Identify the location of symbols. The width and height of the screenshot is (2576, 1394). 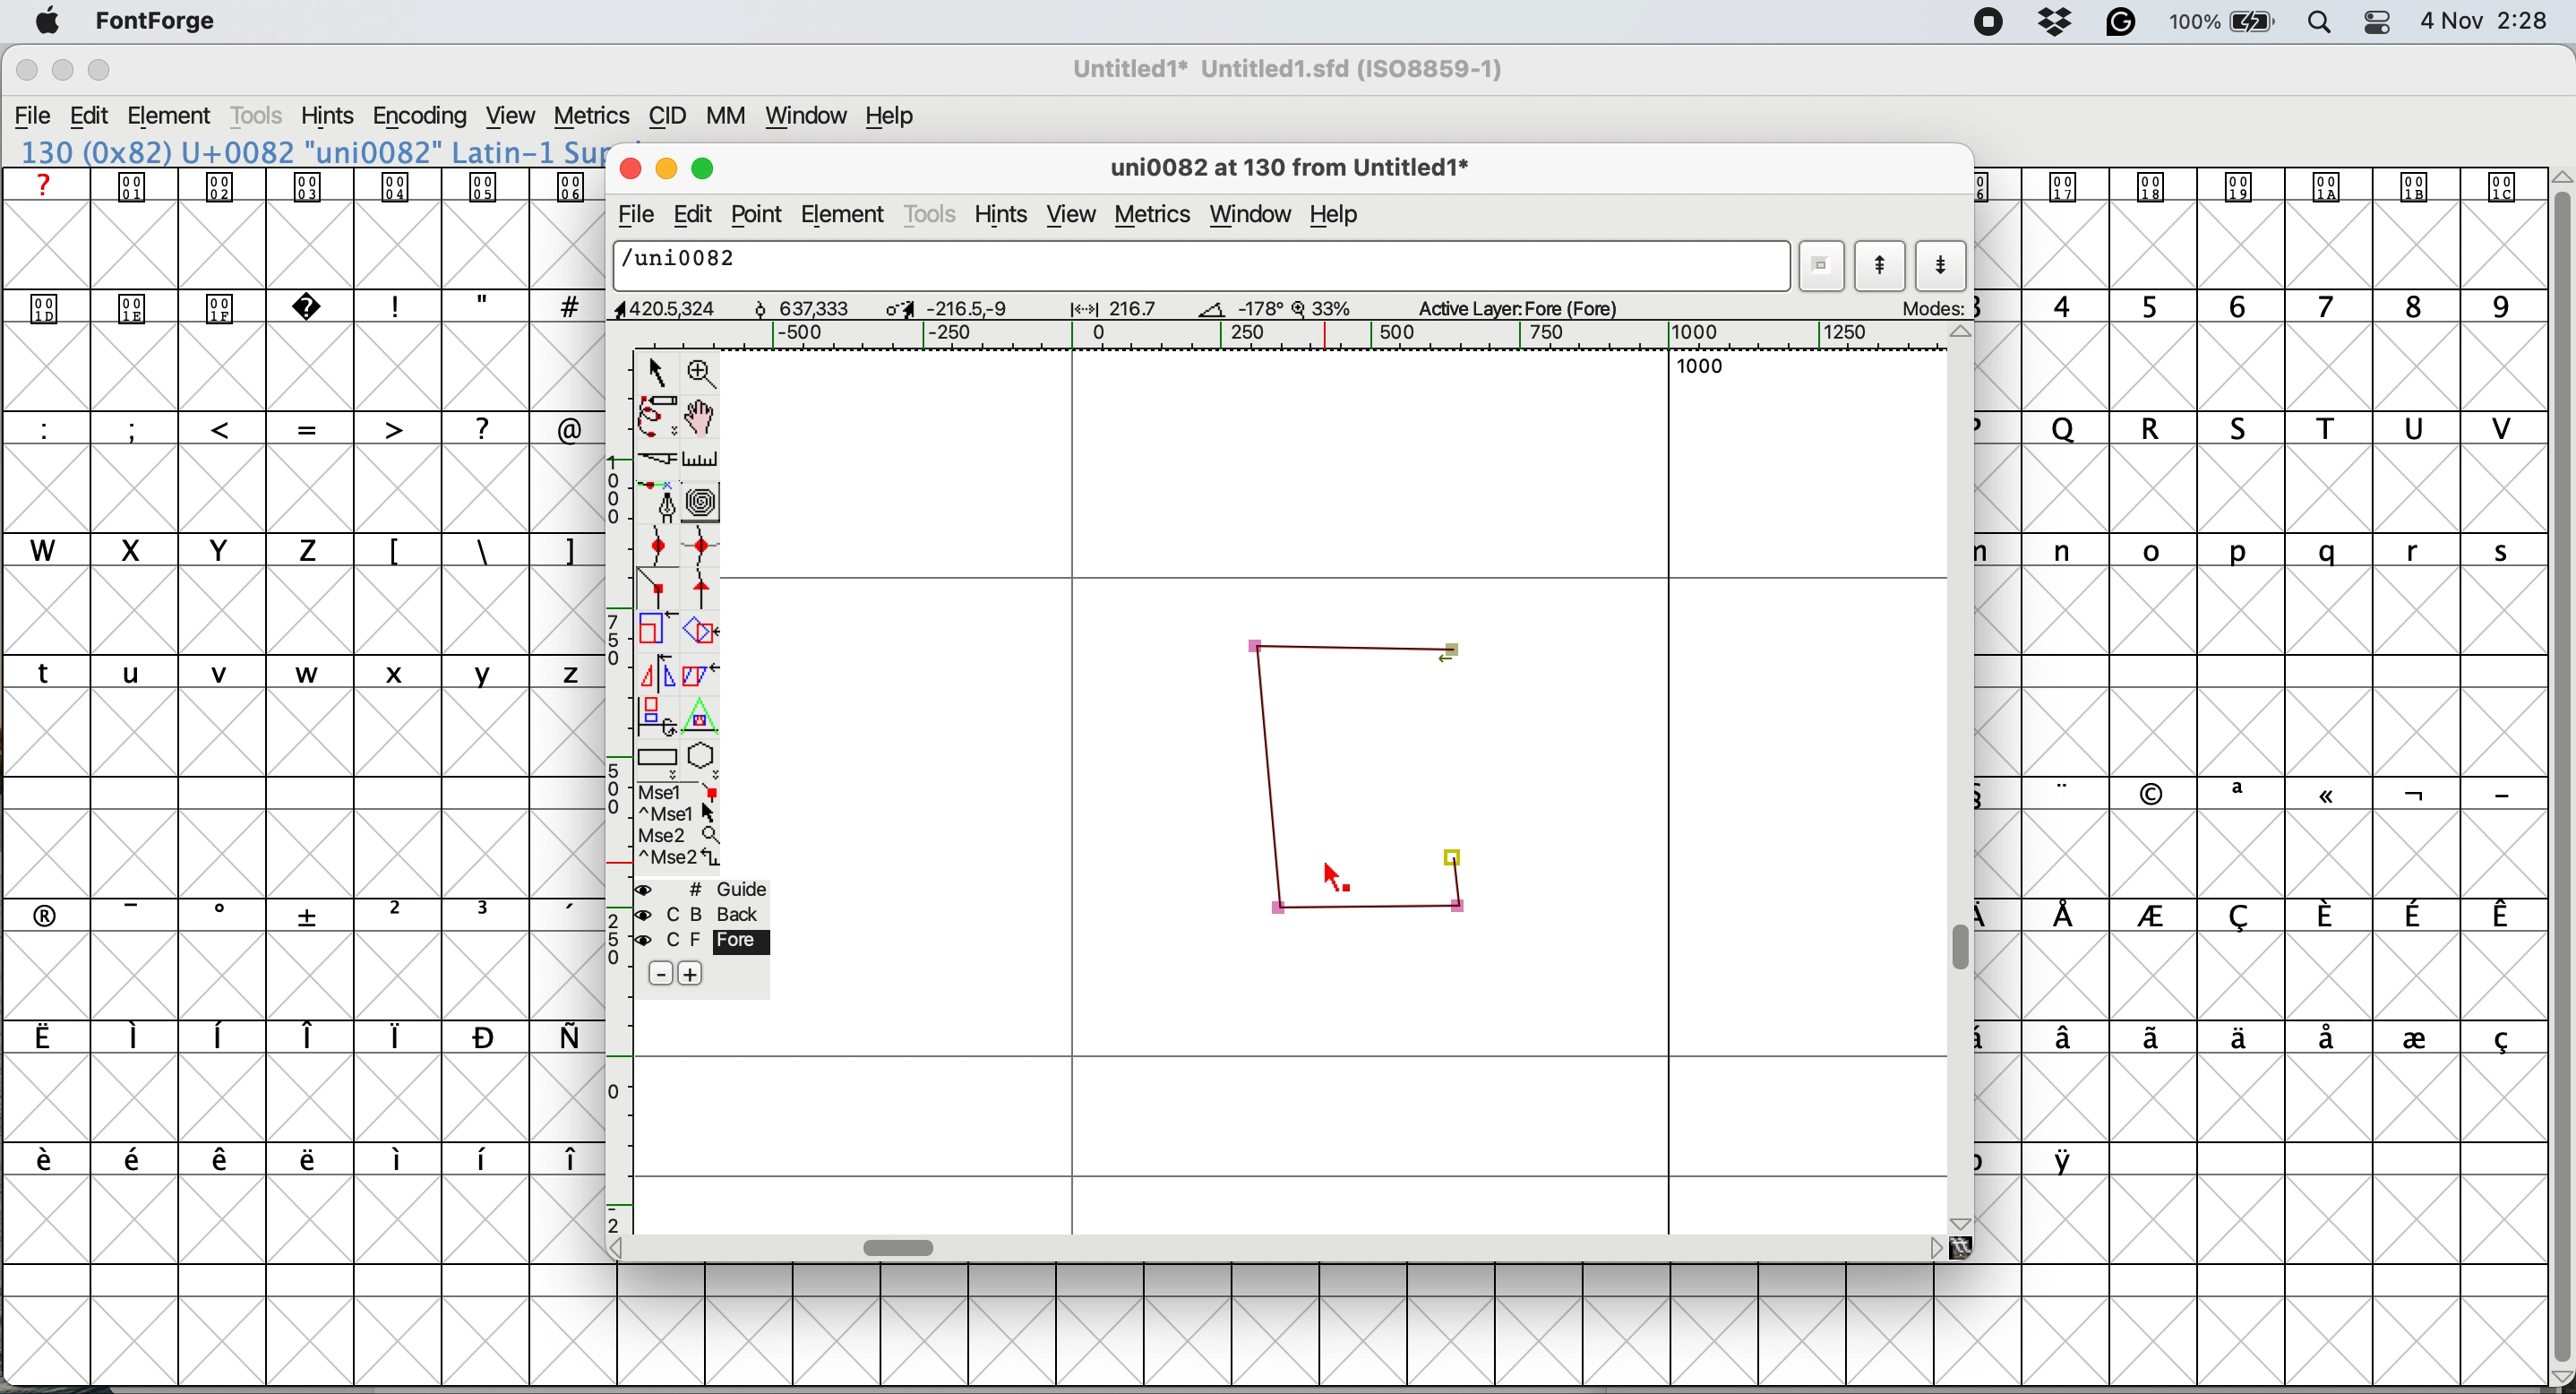
(482, 552).